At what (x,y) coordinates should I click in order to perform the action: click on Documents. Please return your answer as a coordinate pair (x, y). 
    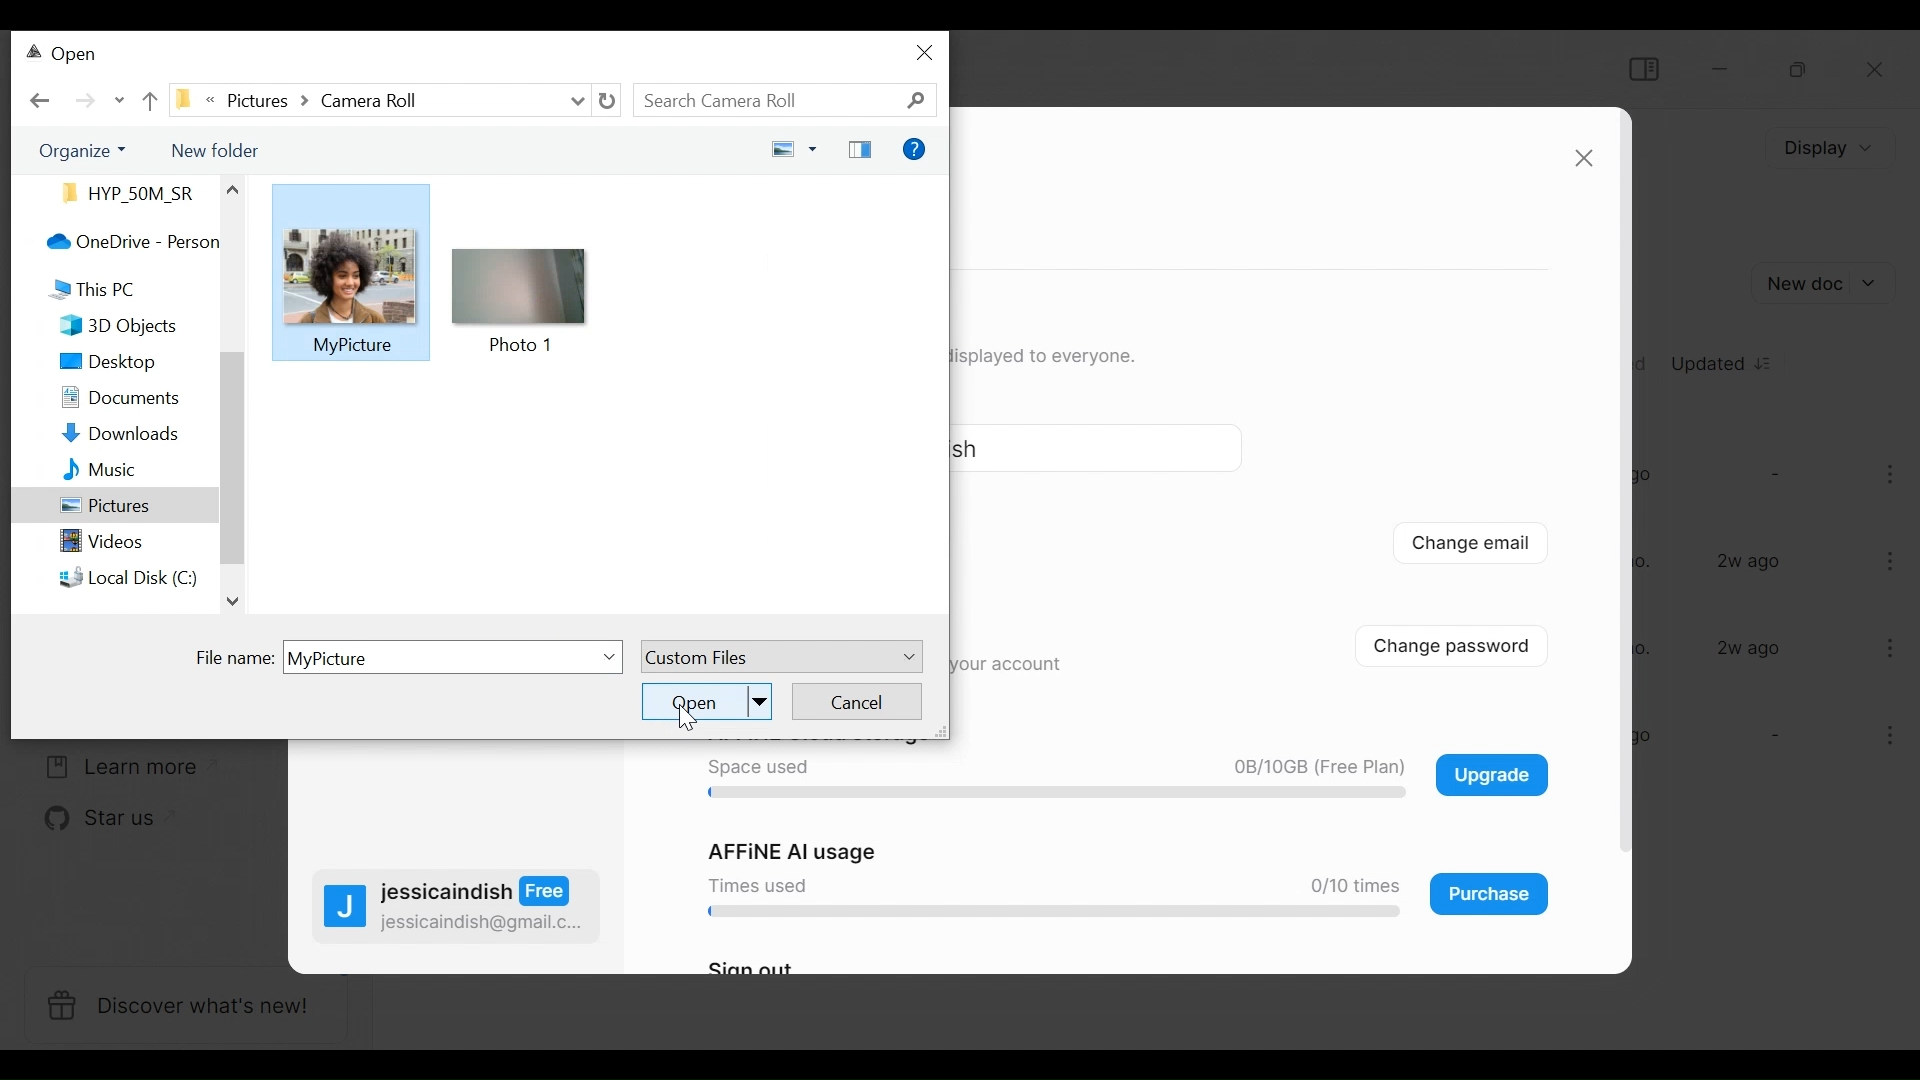
    Looking at the image, I should click on (103, 400).